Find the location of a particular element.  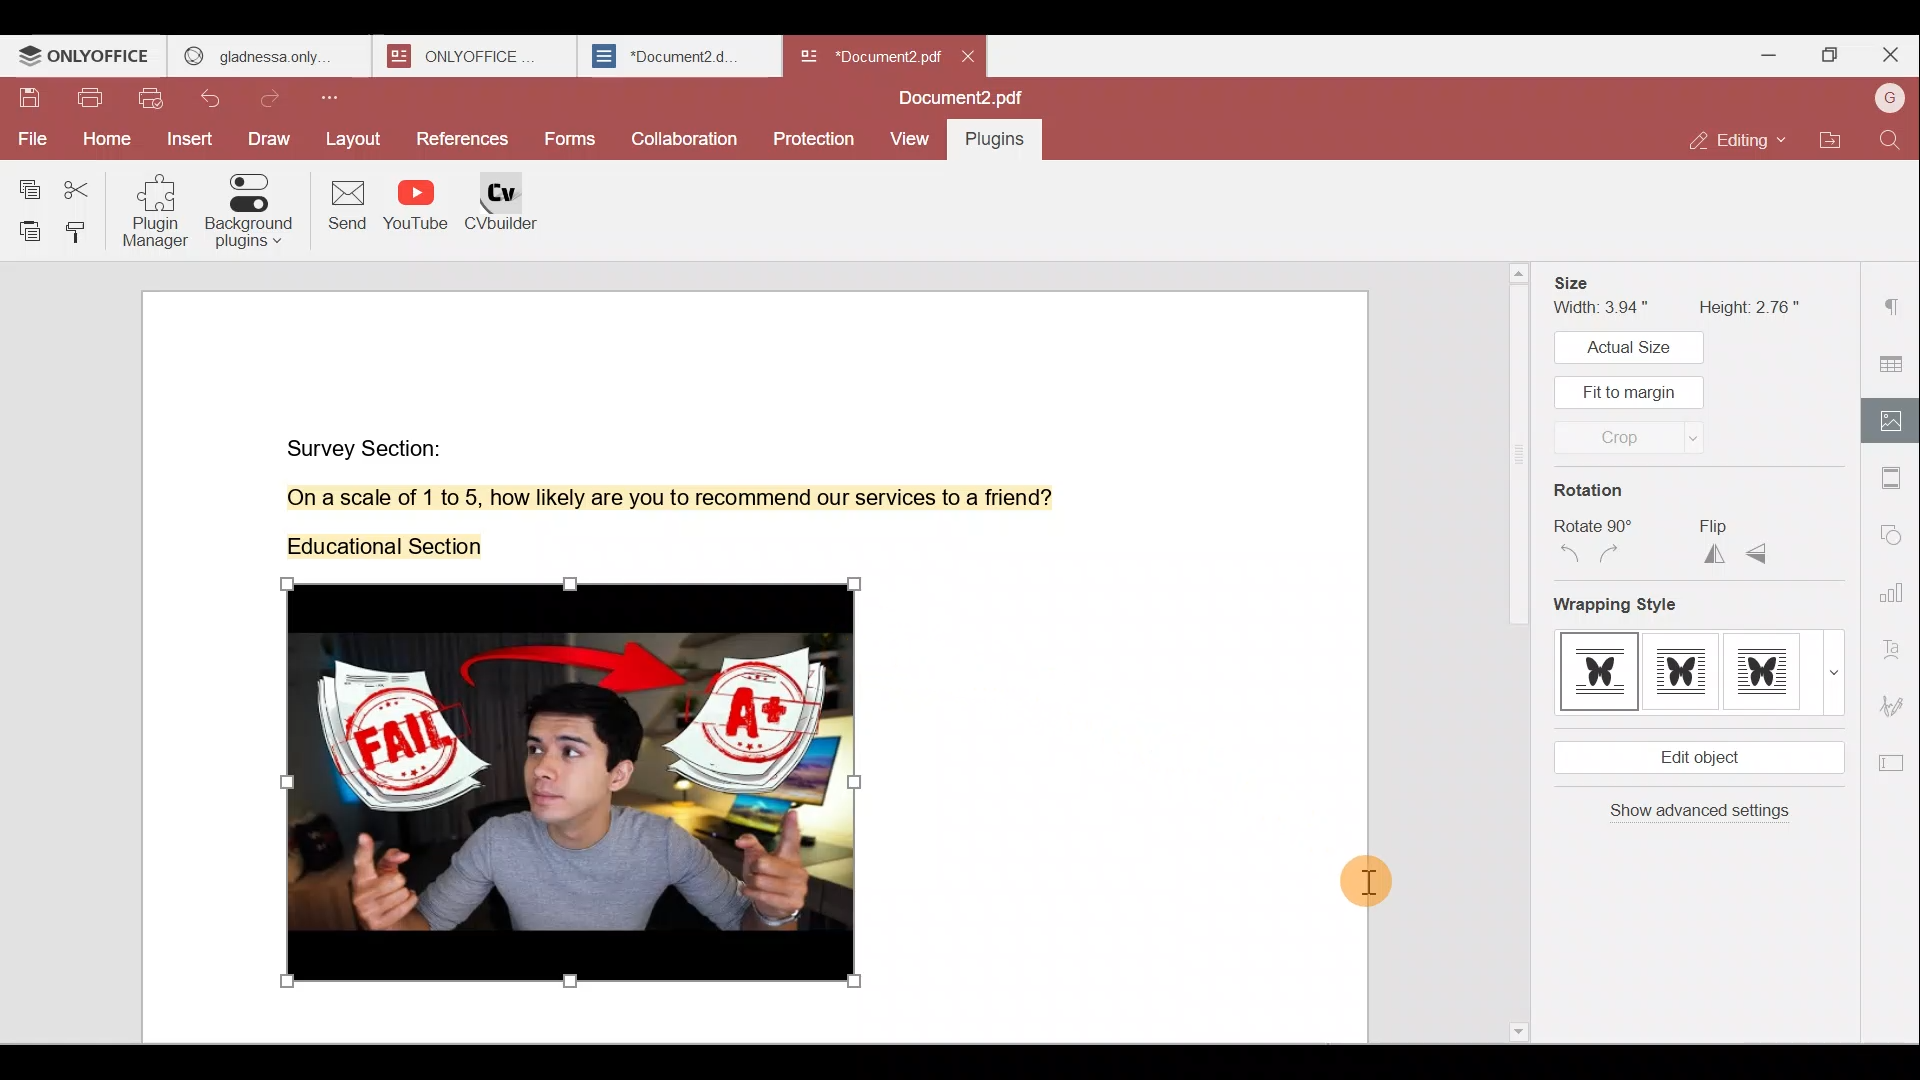

Save is located at coordinates (29, 103).